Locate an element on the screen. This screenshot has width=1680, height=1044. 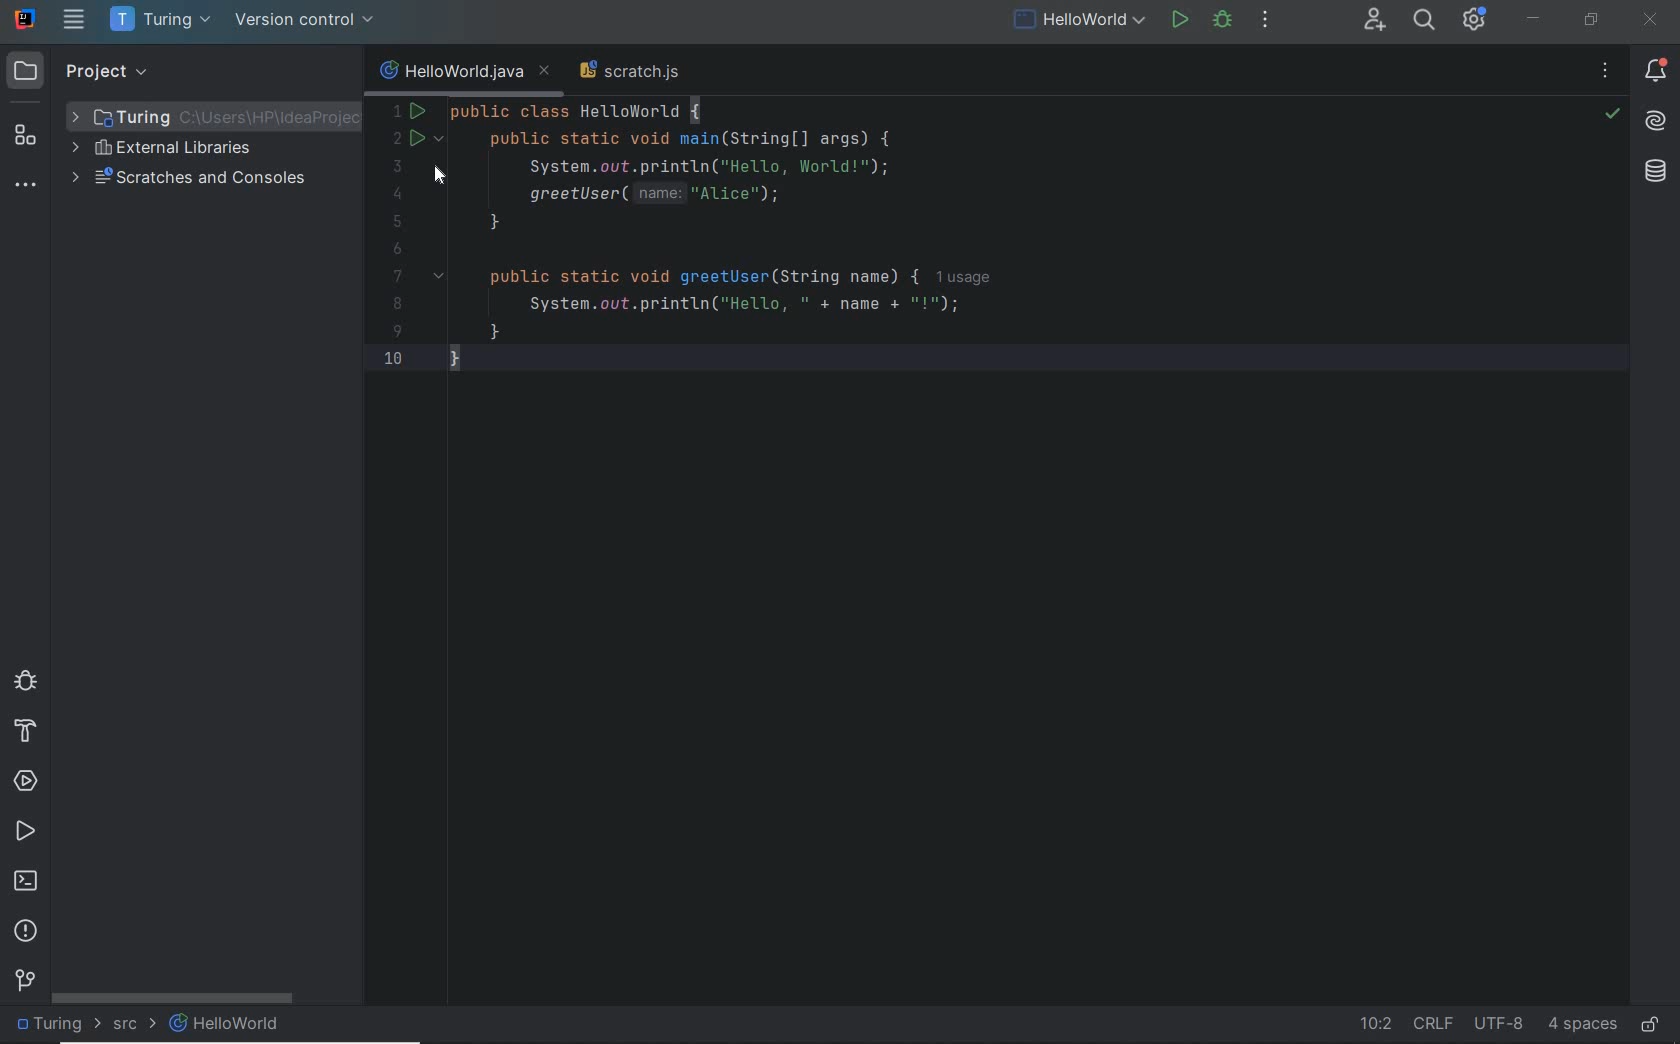
more actions is located at coordinates (1267, 21).